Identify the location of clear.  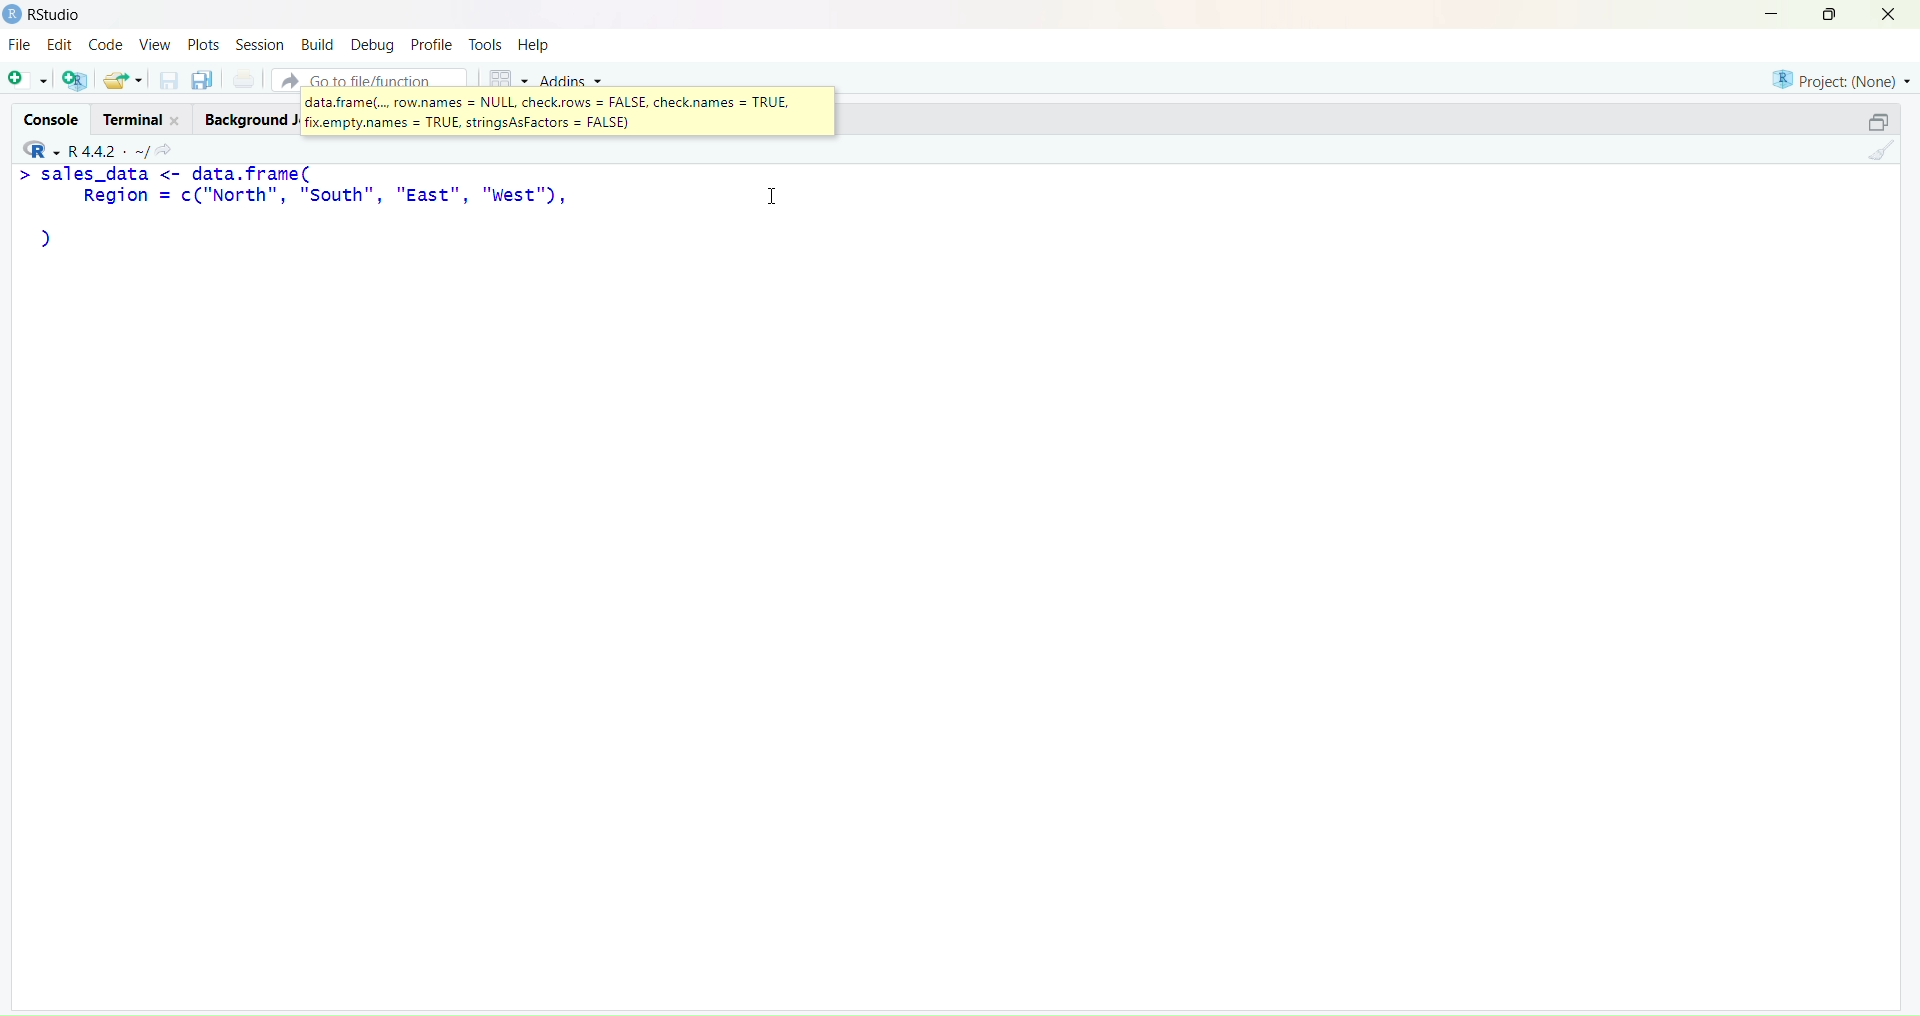
(1886, 155).